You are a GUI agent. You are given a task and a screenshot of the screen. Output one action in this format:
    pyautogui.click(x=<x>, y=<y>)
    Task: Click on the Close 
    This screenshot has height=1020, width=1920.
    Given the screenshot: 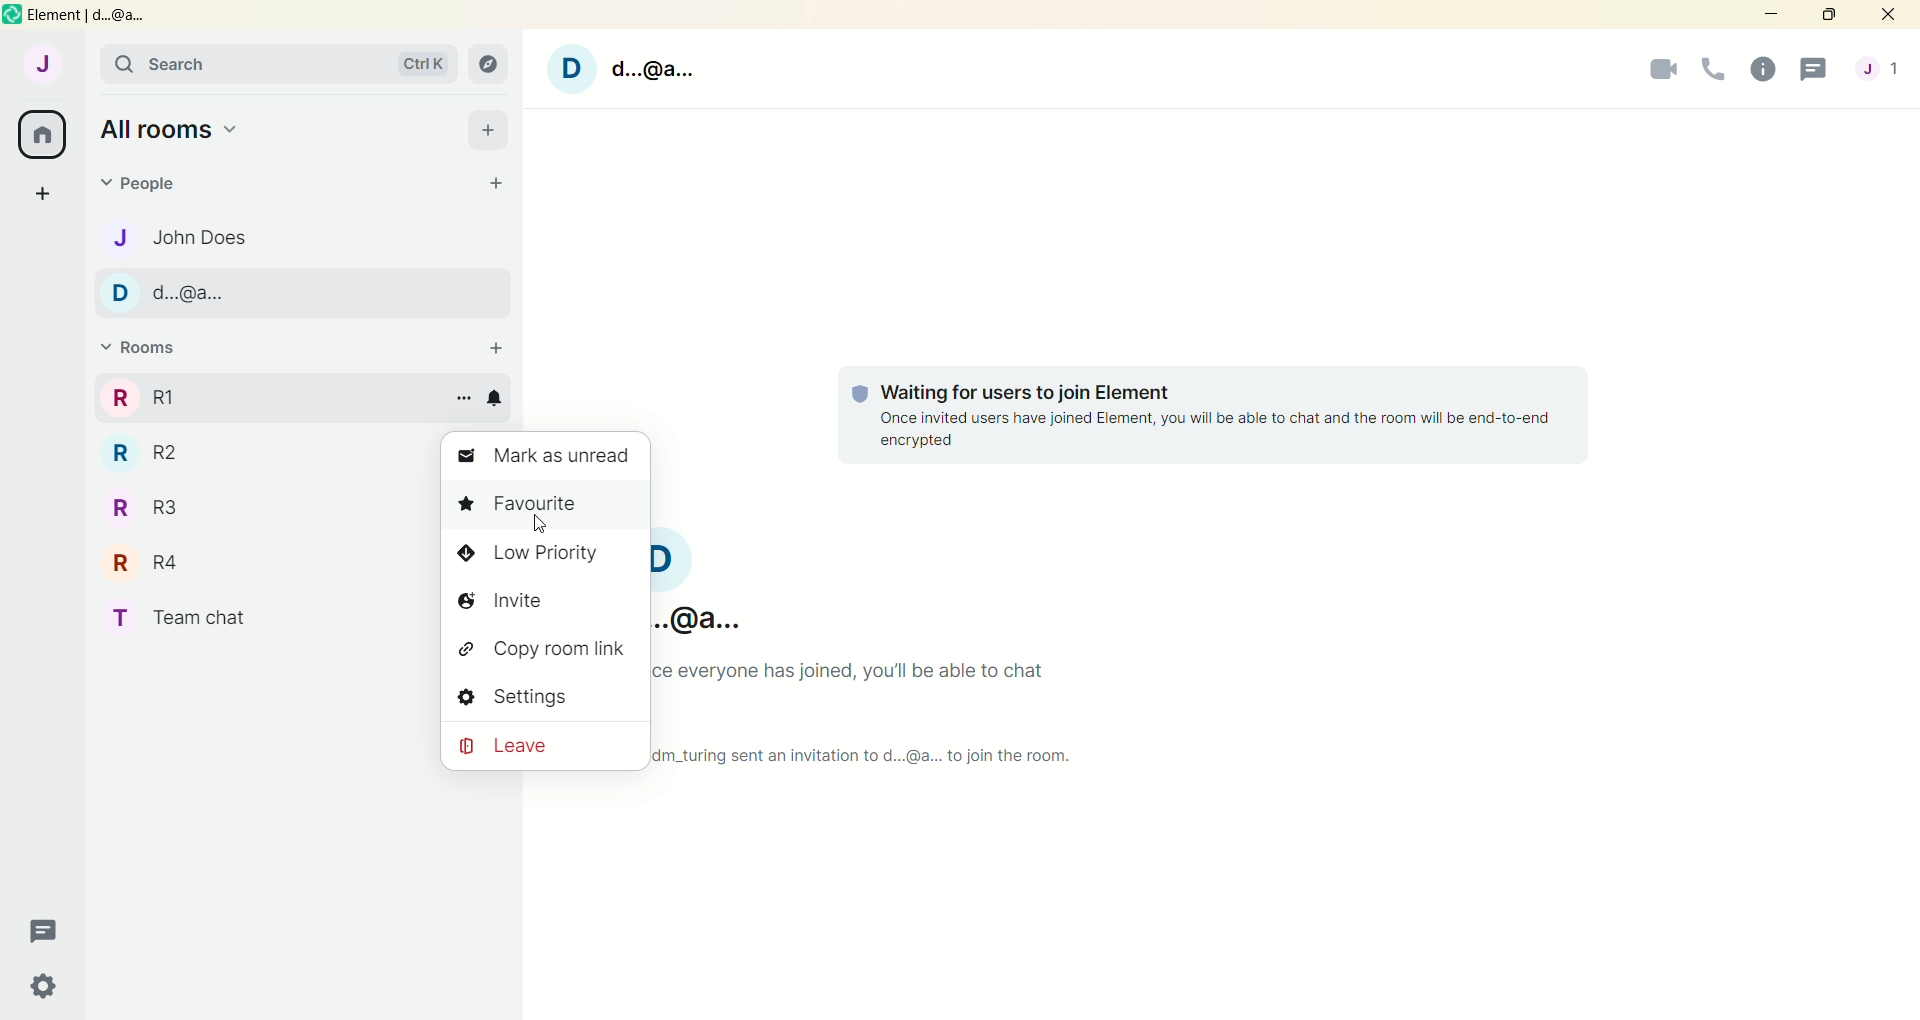 What is the action you would take?
    pyautogui.click(x=1892, y=15)
    